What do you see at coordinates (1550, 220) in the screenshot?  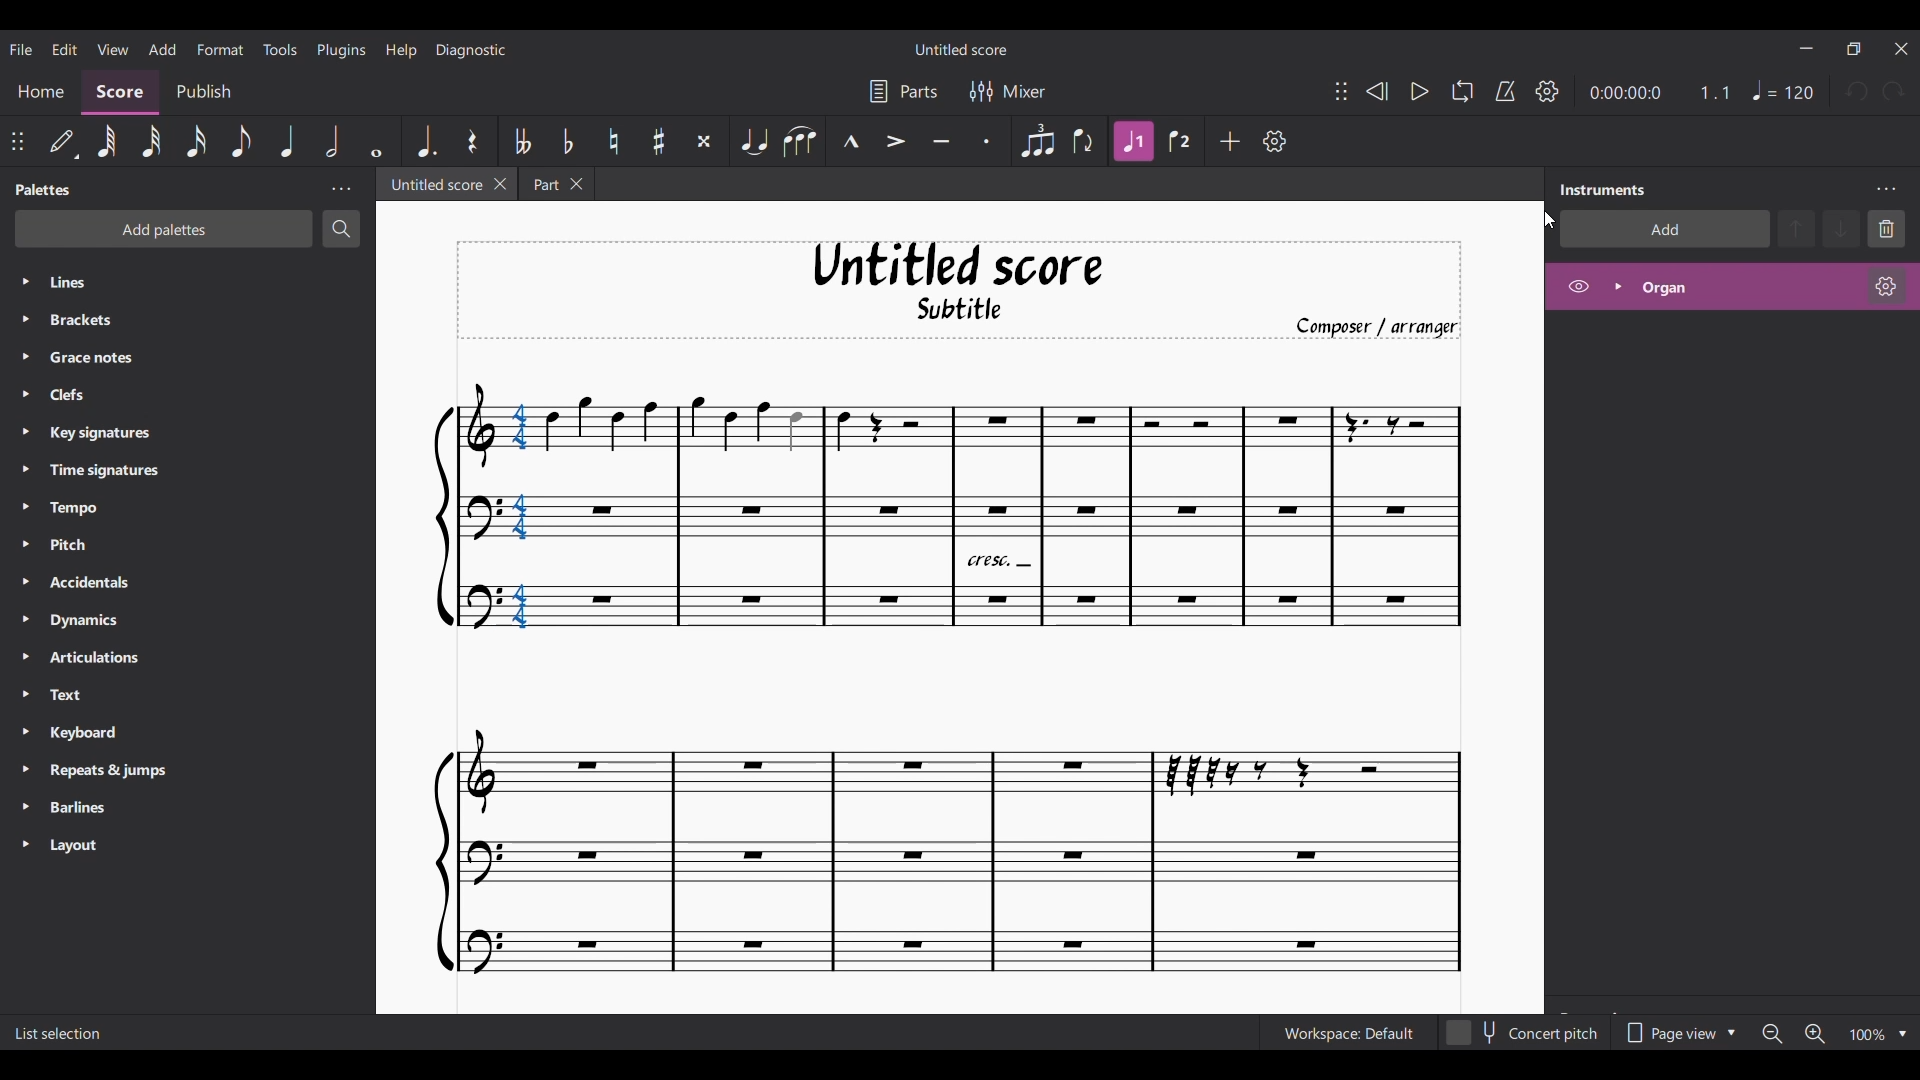 I see `Cursor position unchanged after disabling playback for selected chord` at bounding box center [1550, 220].